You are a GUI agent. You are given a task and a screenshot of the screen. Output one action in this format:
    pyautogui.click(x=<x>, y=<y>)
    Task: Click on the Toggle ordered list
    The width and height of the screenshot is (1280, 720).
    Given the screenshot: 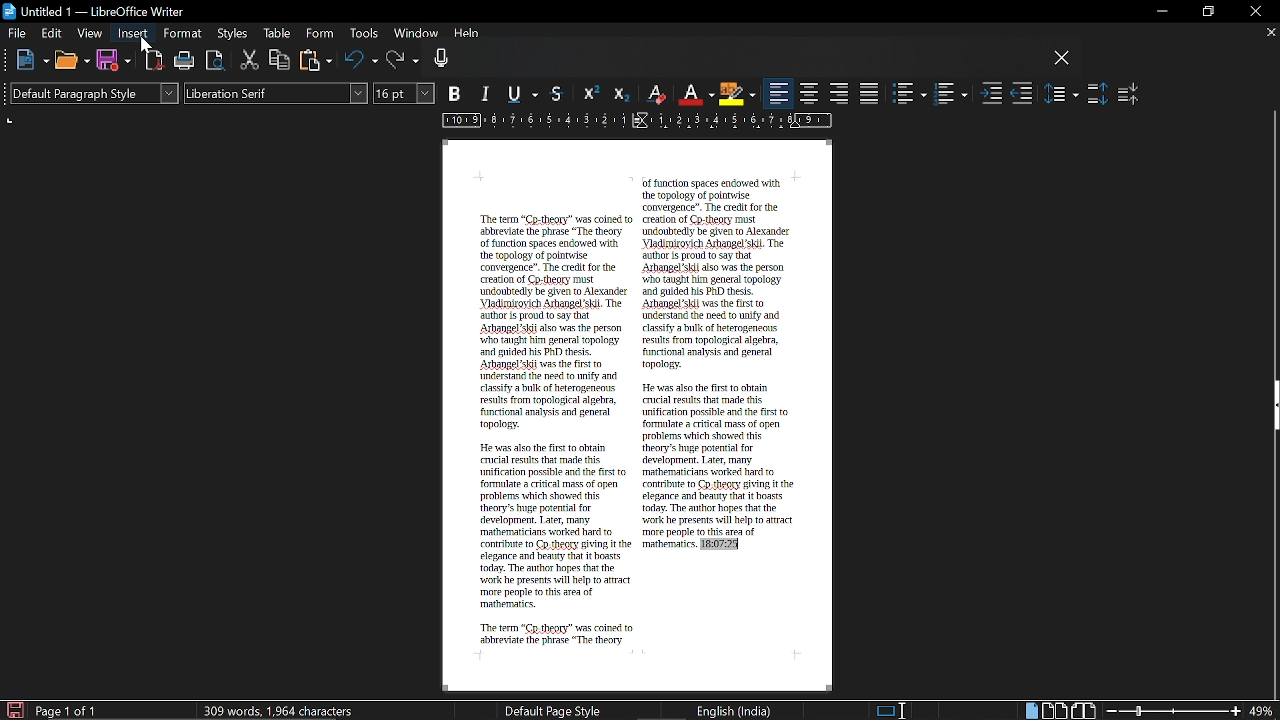 What is the action you would take?
    pyautogui.click(x=950, y=94)
    